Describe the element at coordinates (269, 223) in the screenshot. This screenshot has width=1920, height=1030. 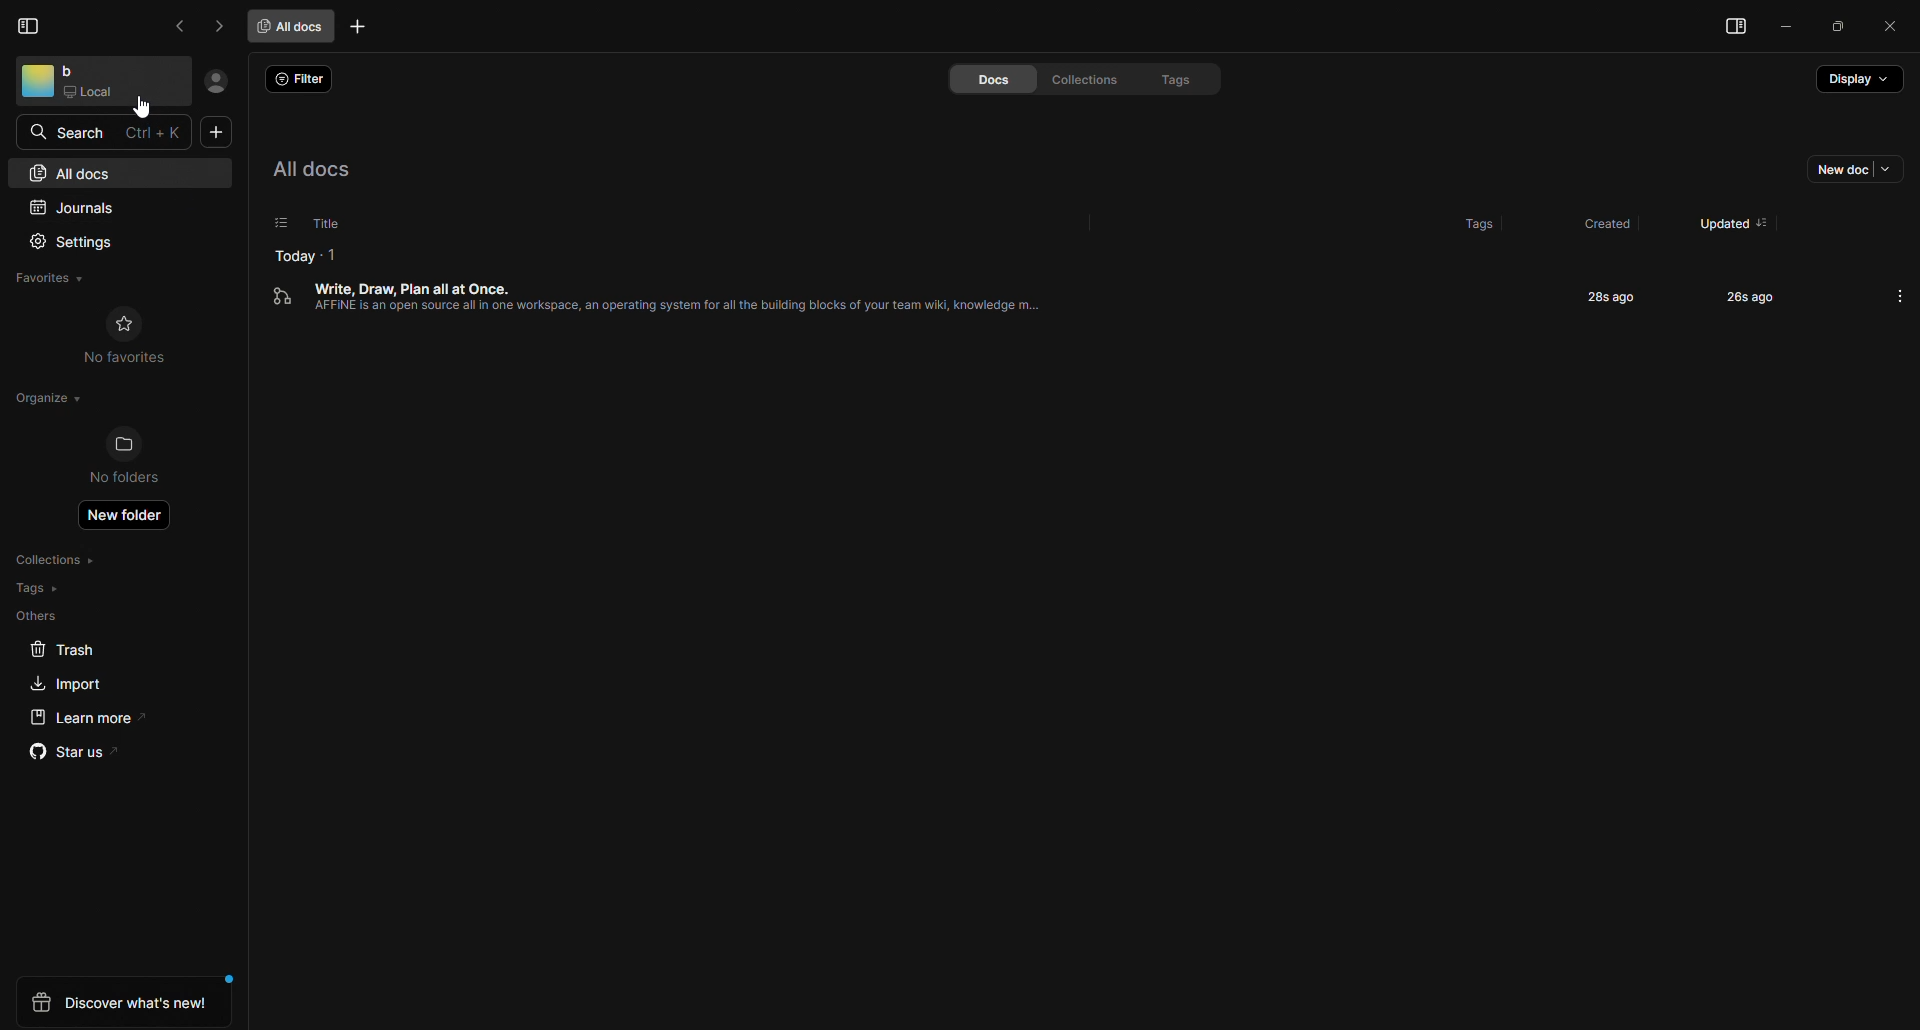
I see `select` at that location.